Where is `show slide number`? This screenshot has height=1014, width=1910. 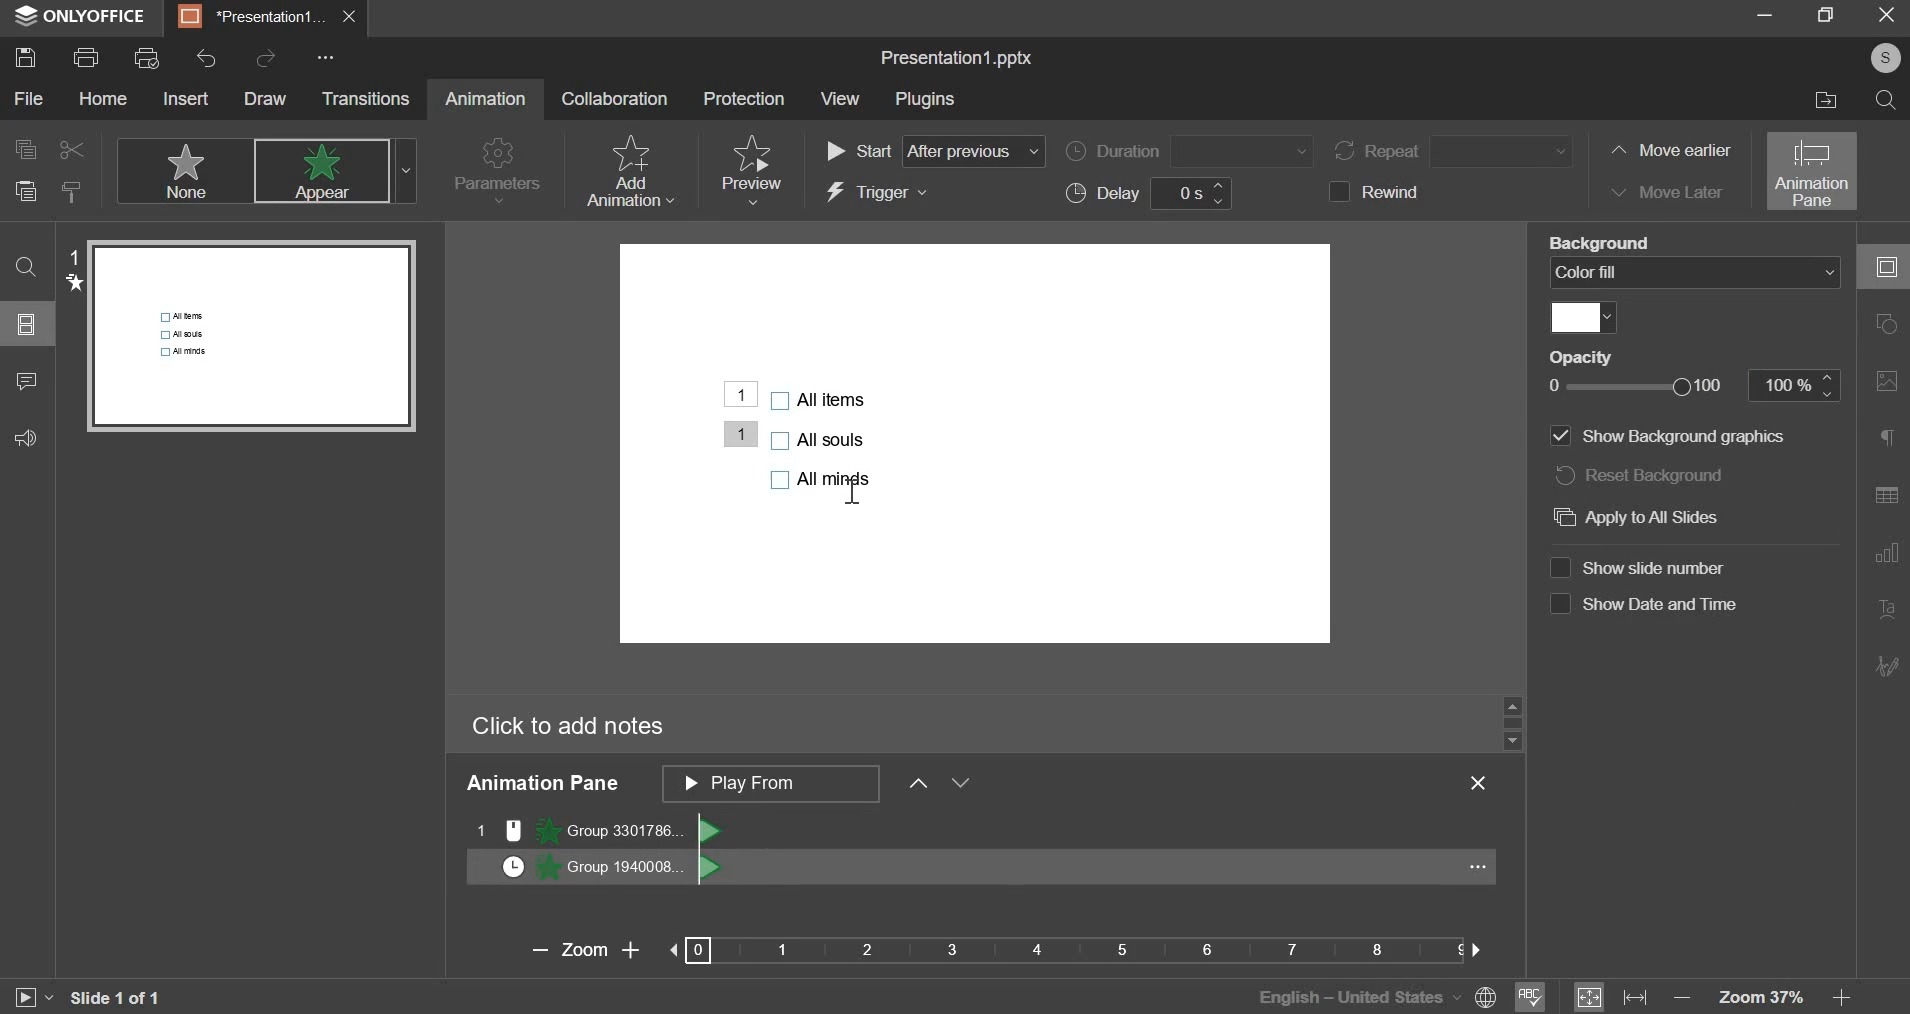 show slide number is located at coordinates (1639, 568).